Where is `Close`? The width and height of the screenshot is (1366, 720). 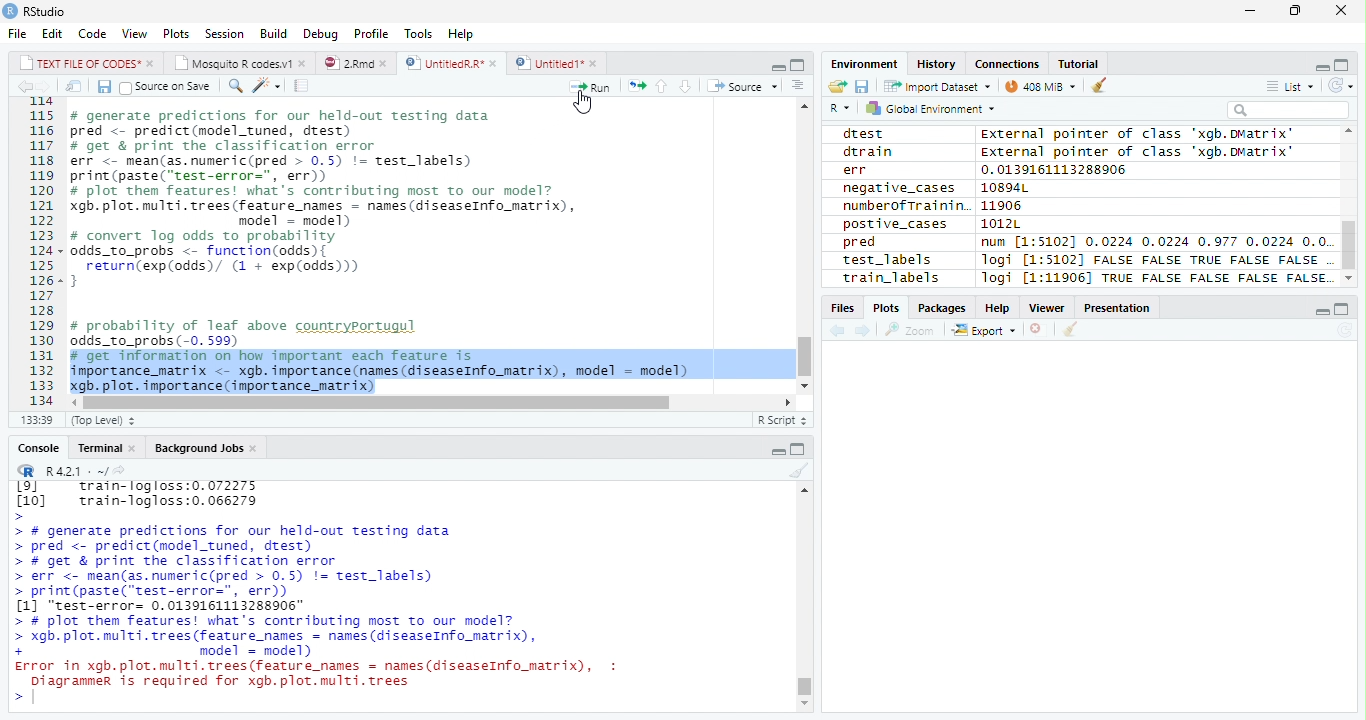
Close is located at coordinates (1340, 11).